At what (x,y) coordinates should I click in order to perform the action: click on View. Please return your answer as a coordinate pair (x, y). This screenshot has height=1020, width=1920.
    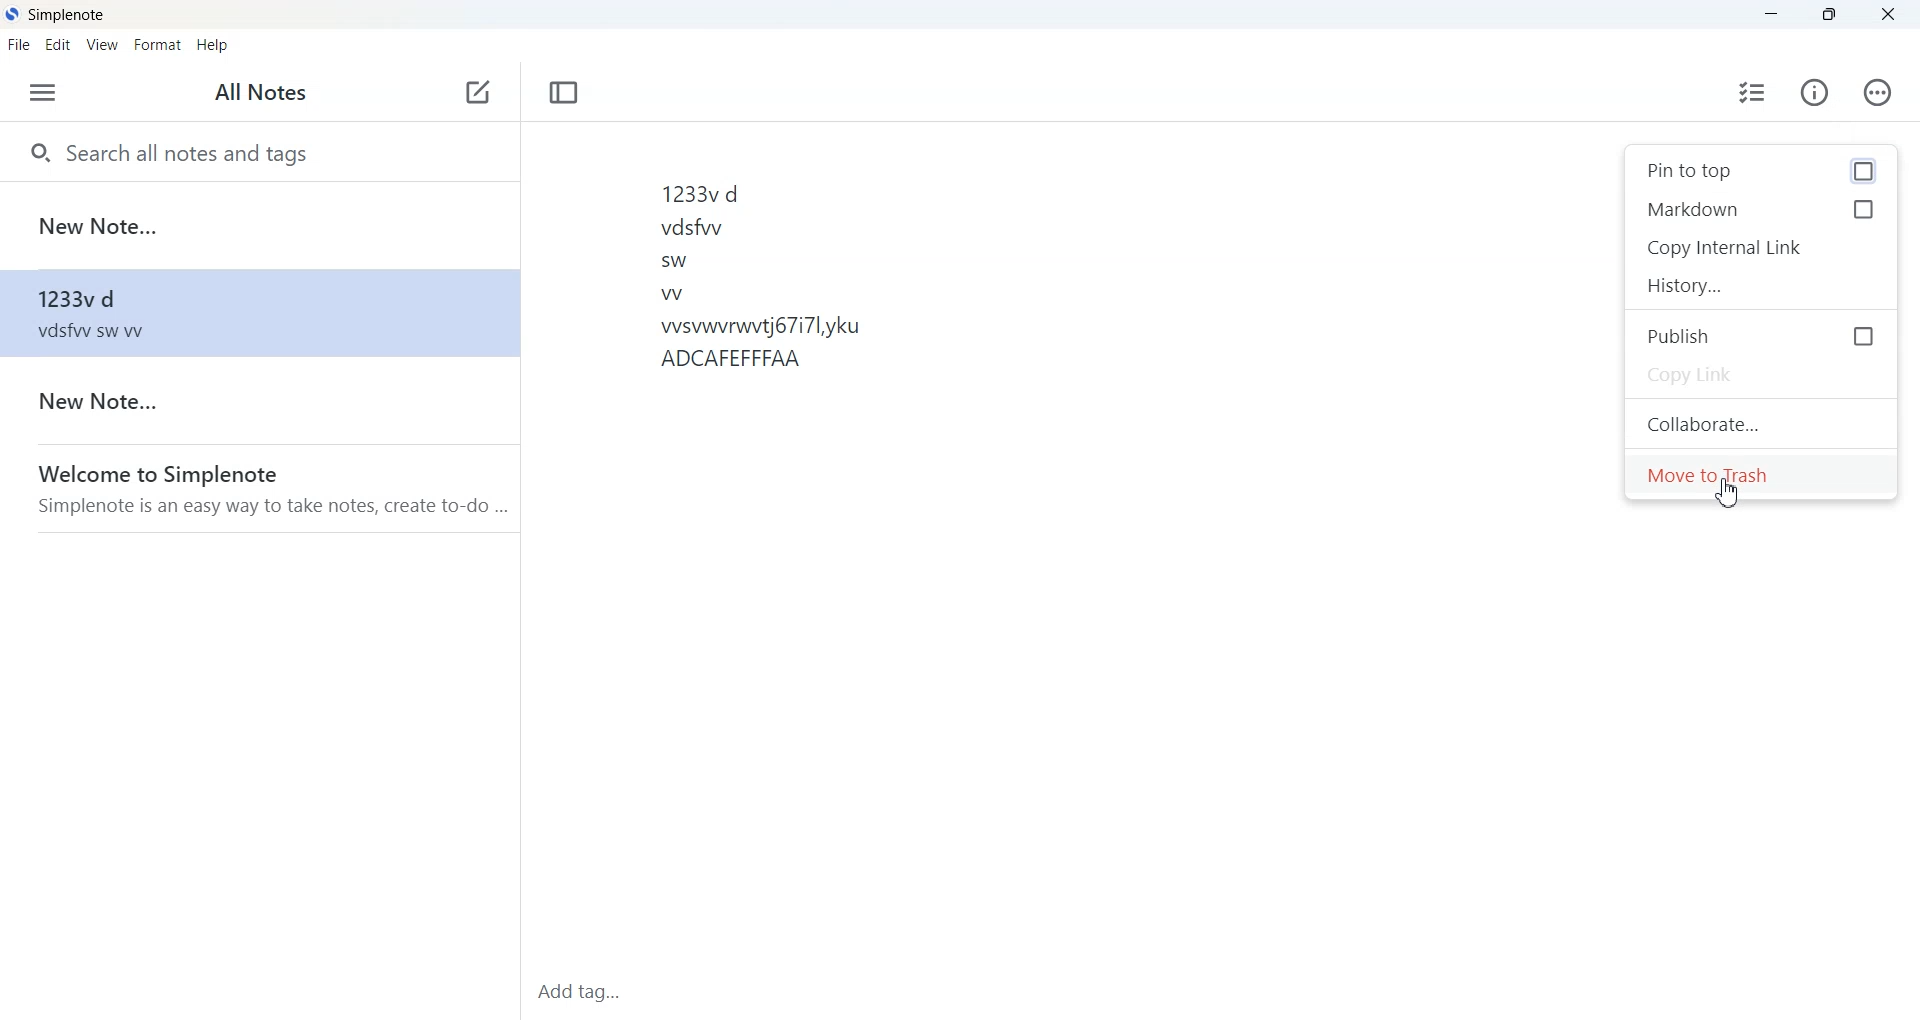
    Looking at the image, I should click on (104, 44).